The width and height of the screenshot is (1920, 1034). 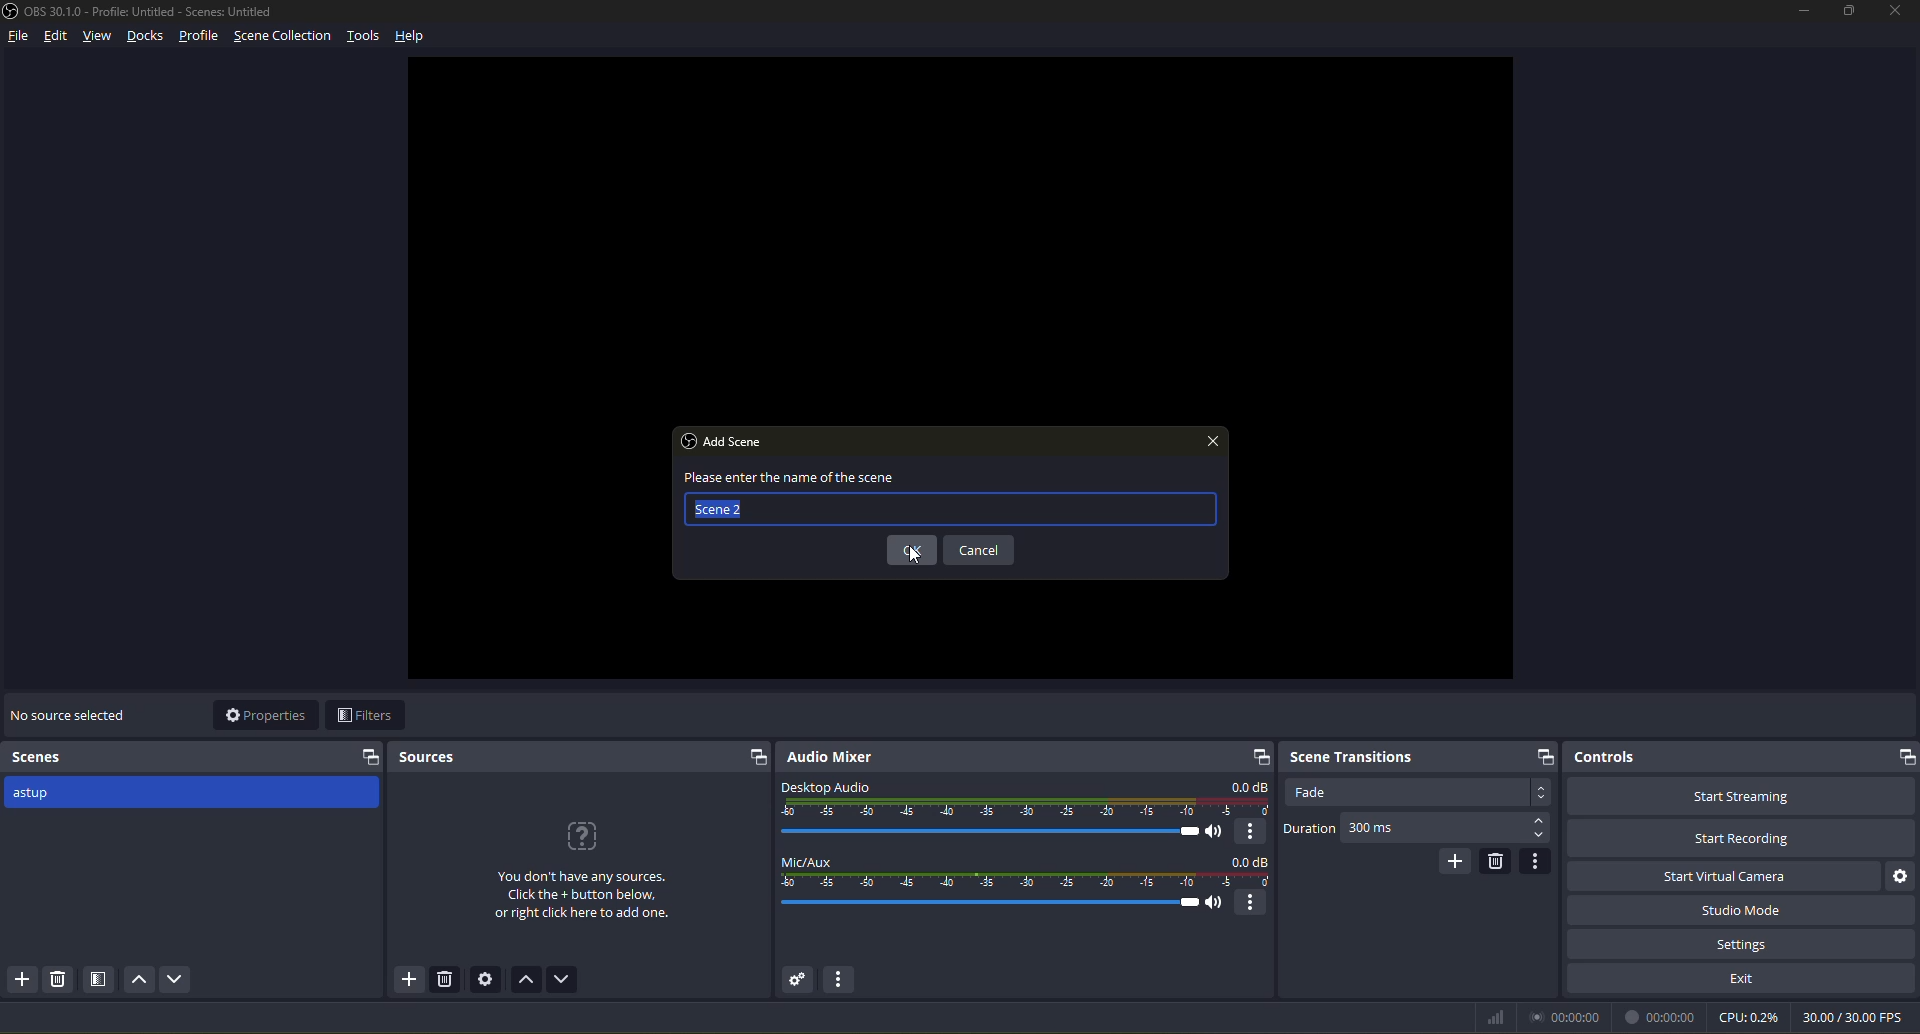 What do you see at coordinates (1537, 860) in the screenshot?
I see `transition properties` at bounding box center [1537, 860].